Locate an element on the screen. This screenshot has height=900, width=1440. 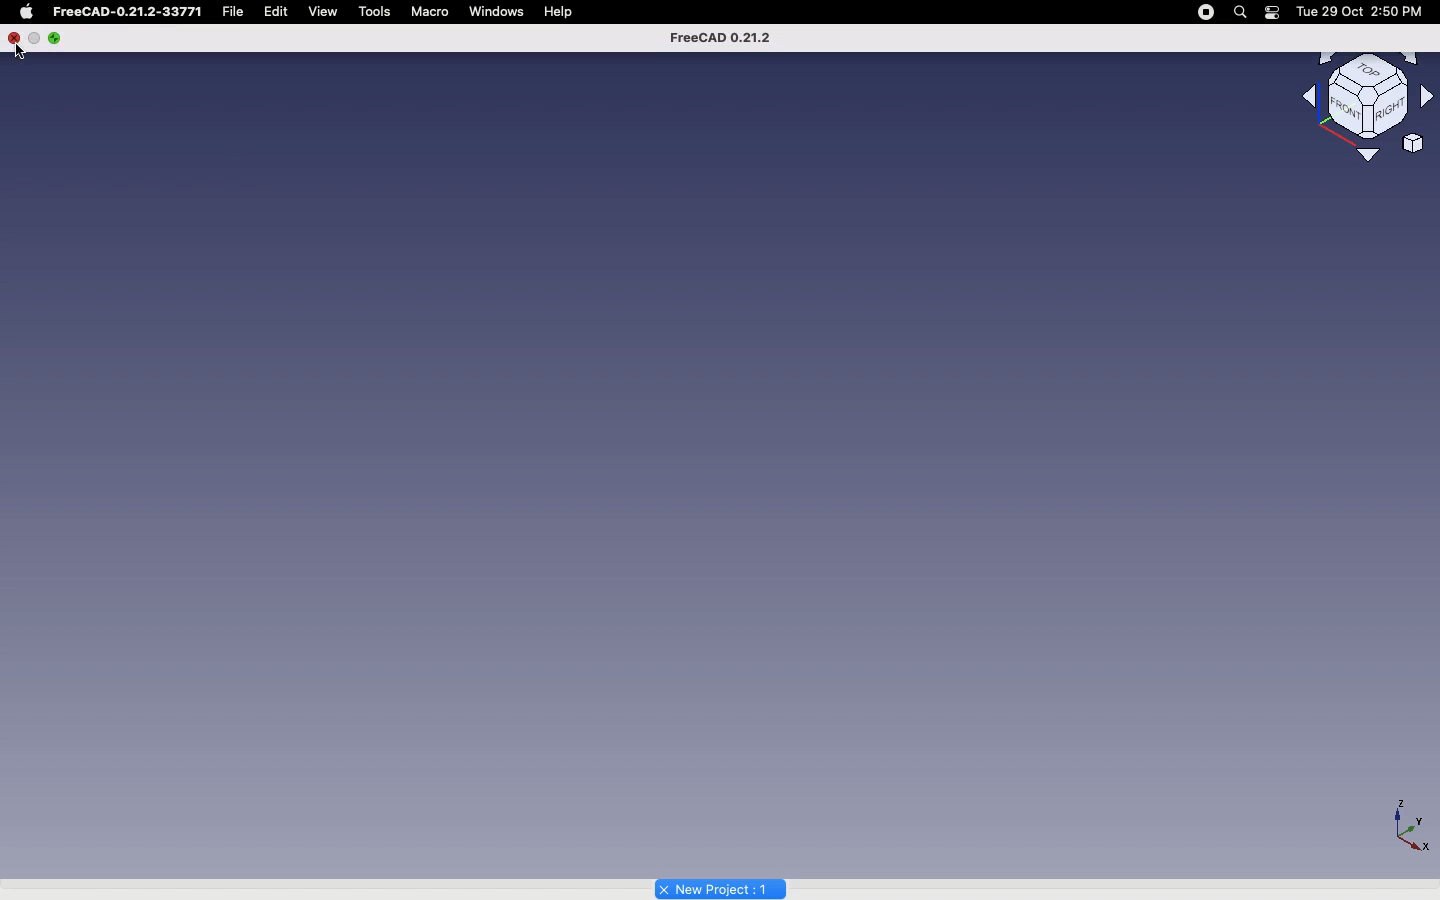
Project name is located at coordinates (721, 887).